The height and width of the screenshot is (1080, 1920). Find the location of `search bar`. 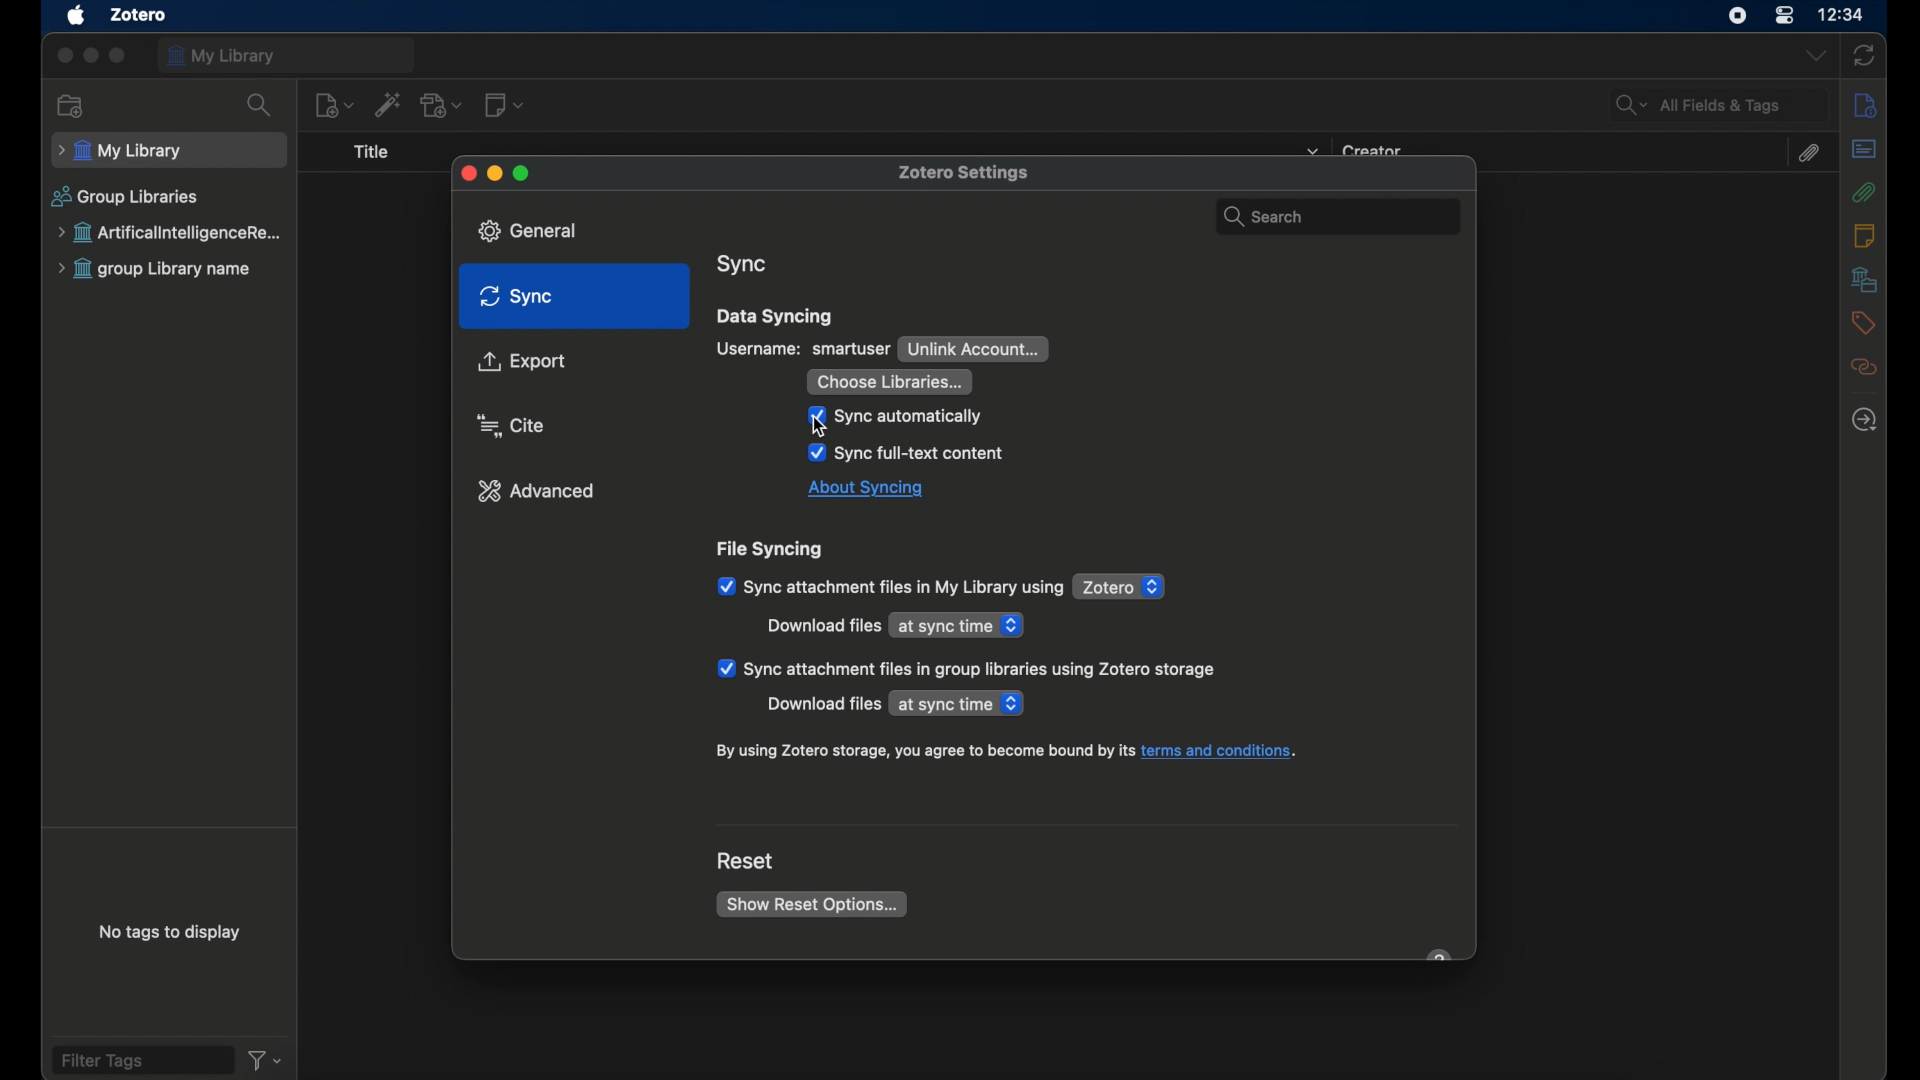

search bar is located at coordinates (1332, 212).